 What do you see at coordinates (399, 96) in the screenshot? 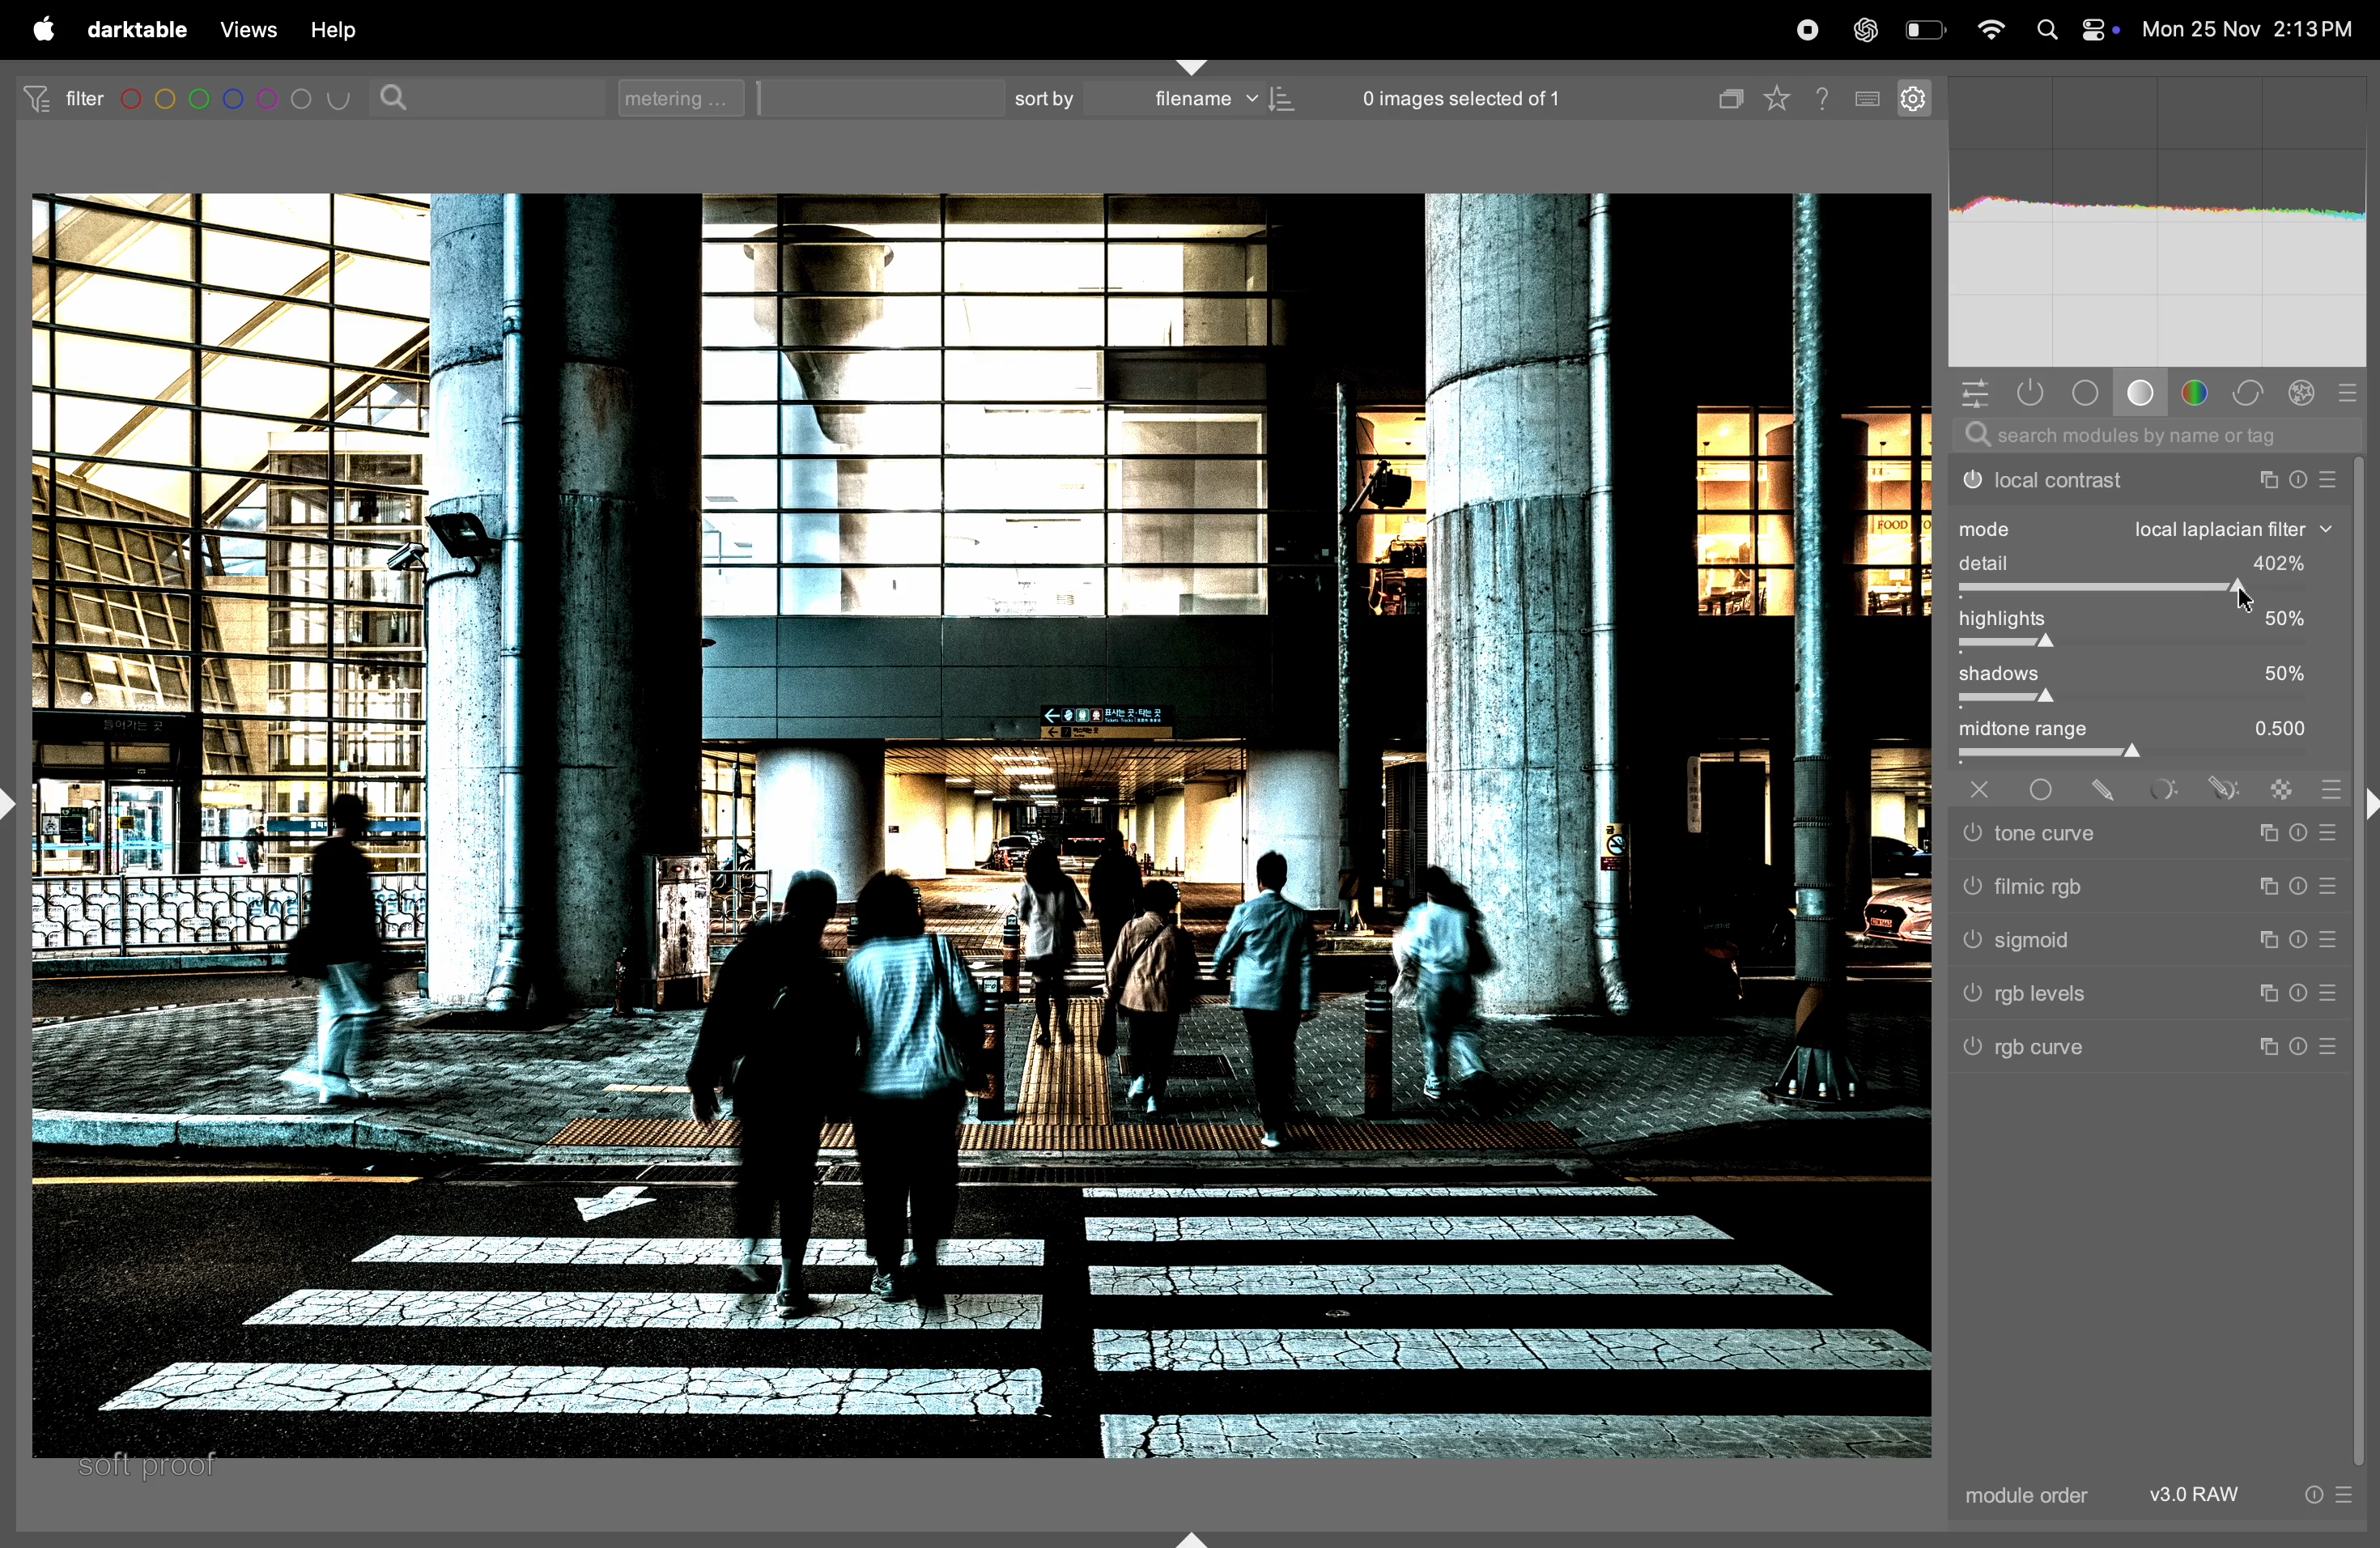
I see `search` at bounding box center [399, 96].